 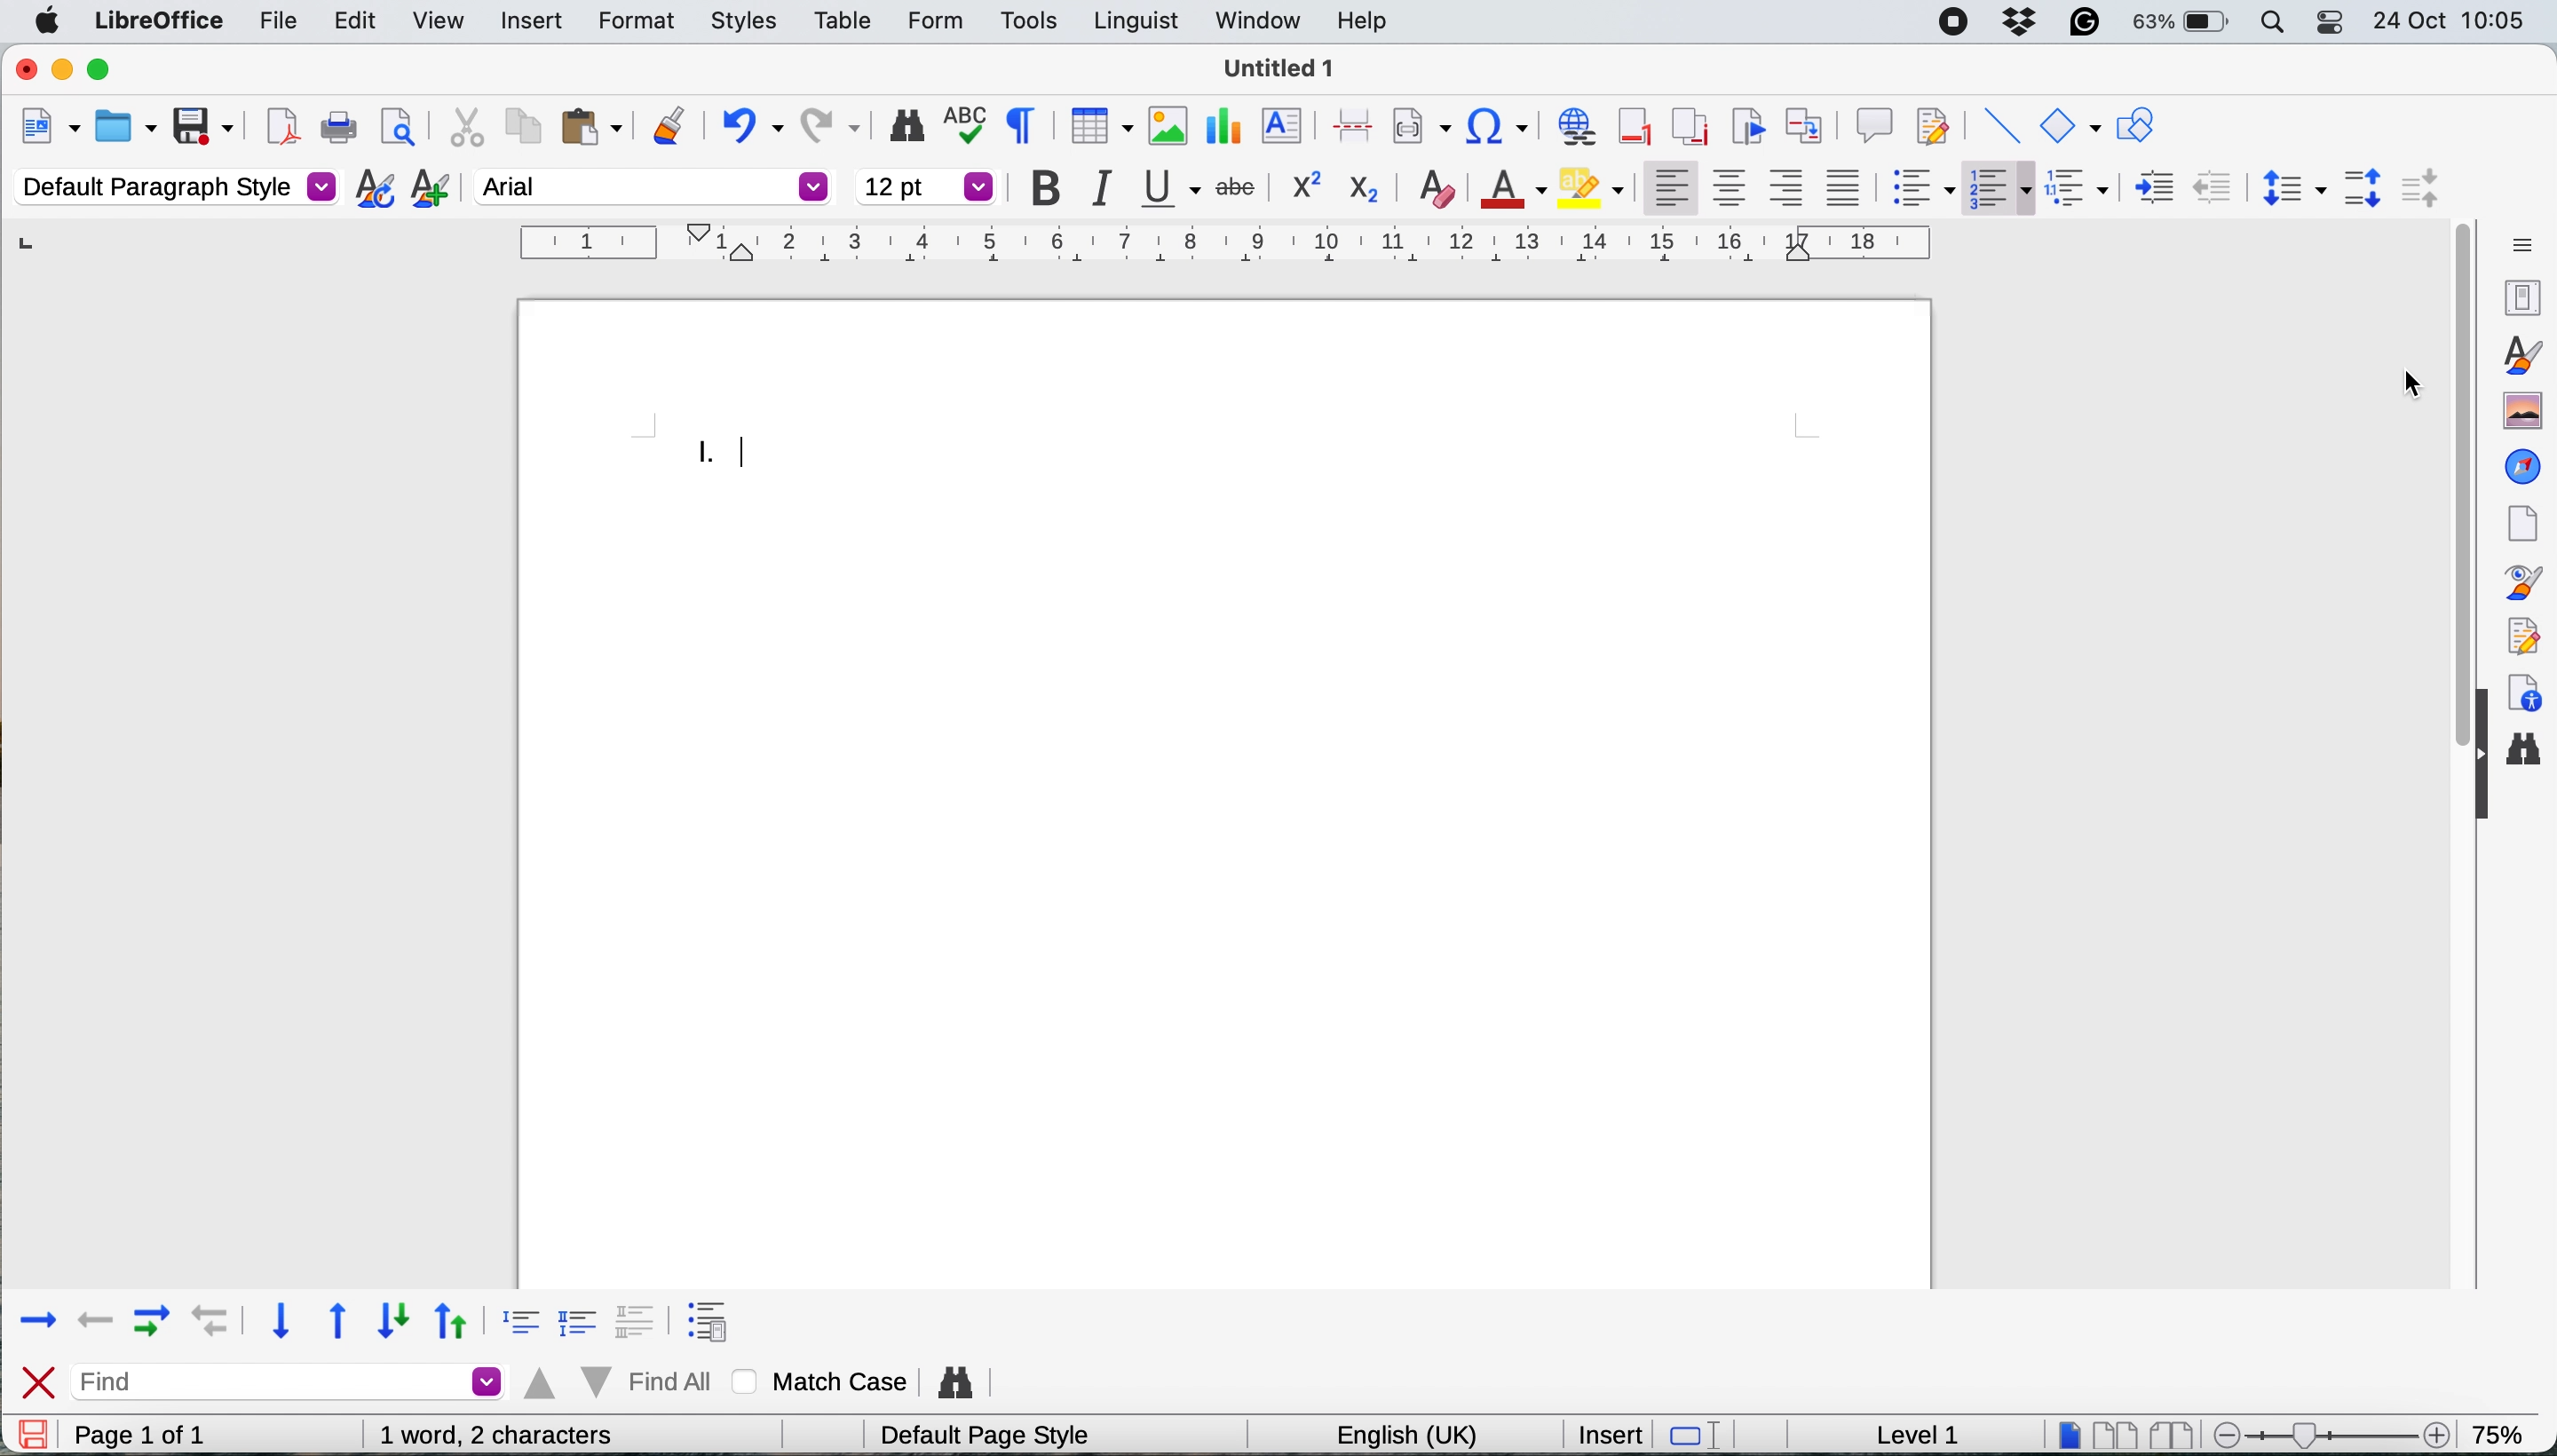 What do you see at coordinates (279, 25) in the screenshot?
I see `file` at bounding box center [279, 25].